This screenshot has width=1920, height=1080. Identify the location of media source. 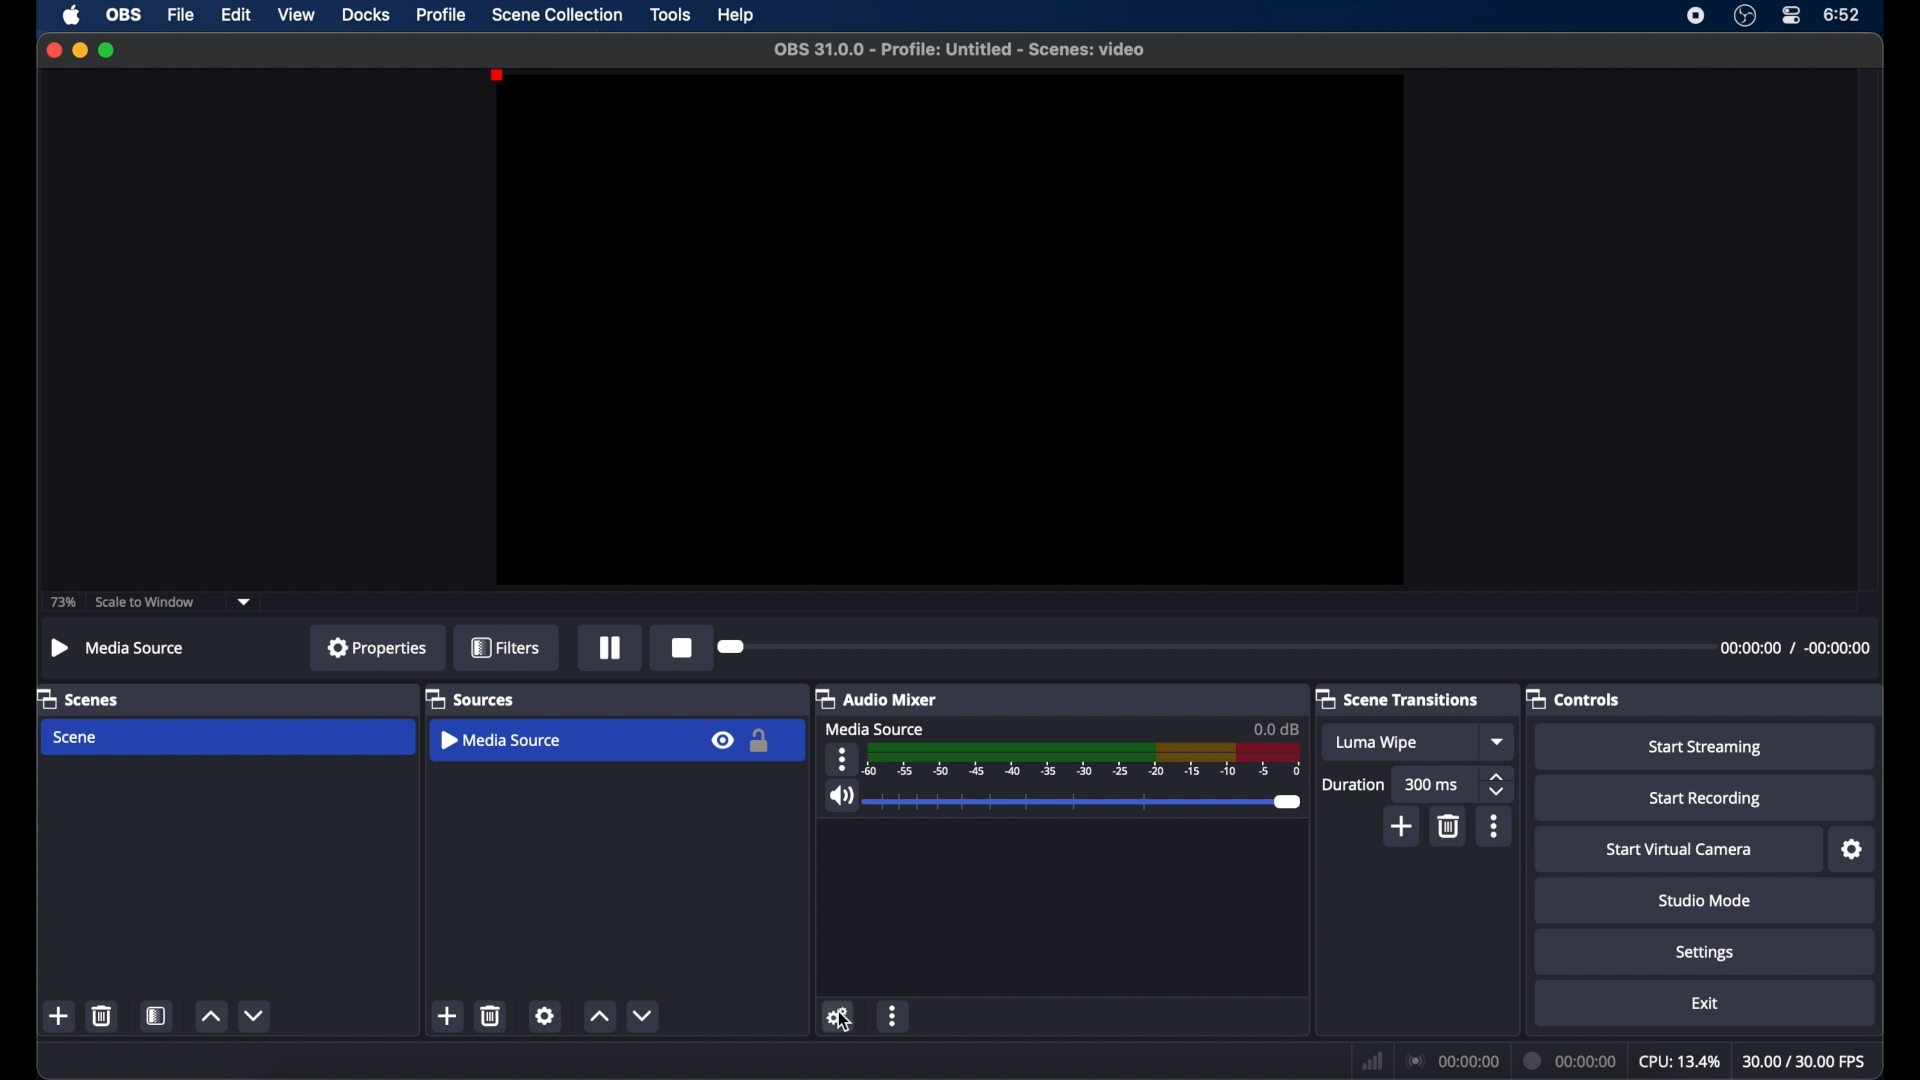
(500, 739).